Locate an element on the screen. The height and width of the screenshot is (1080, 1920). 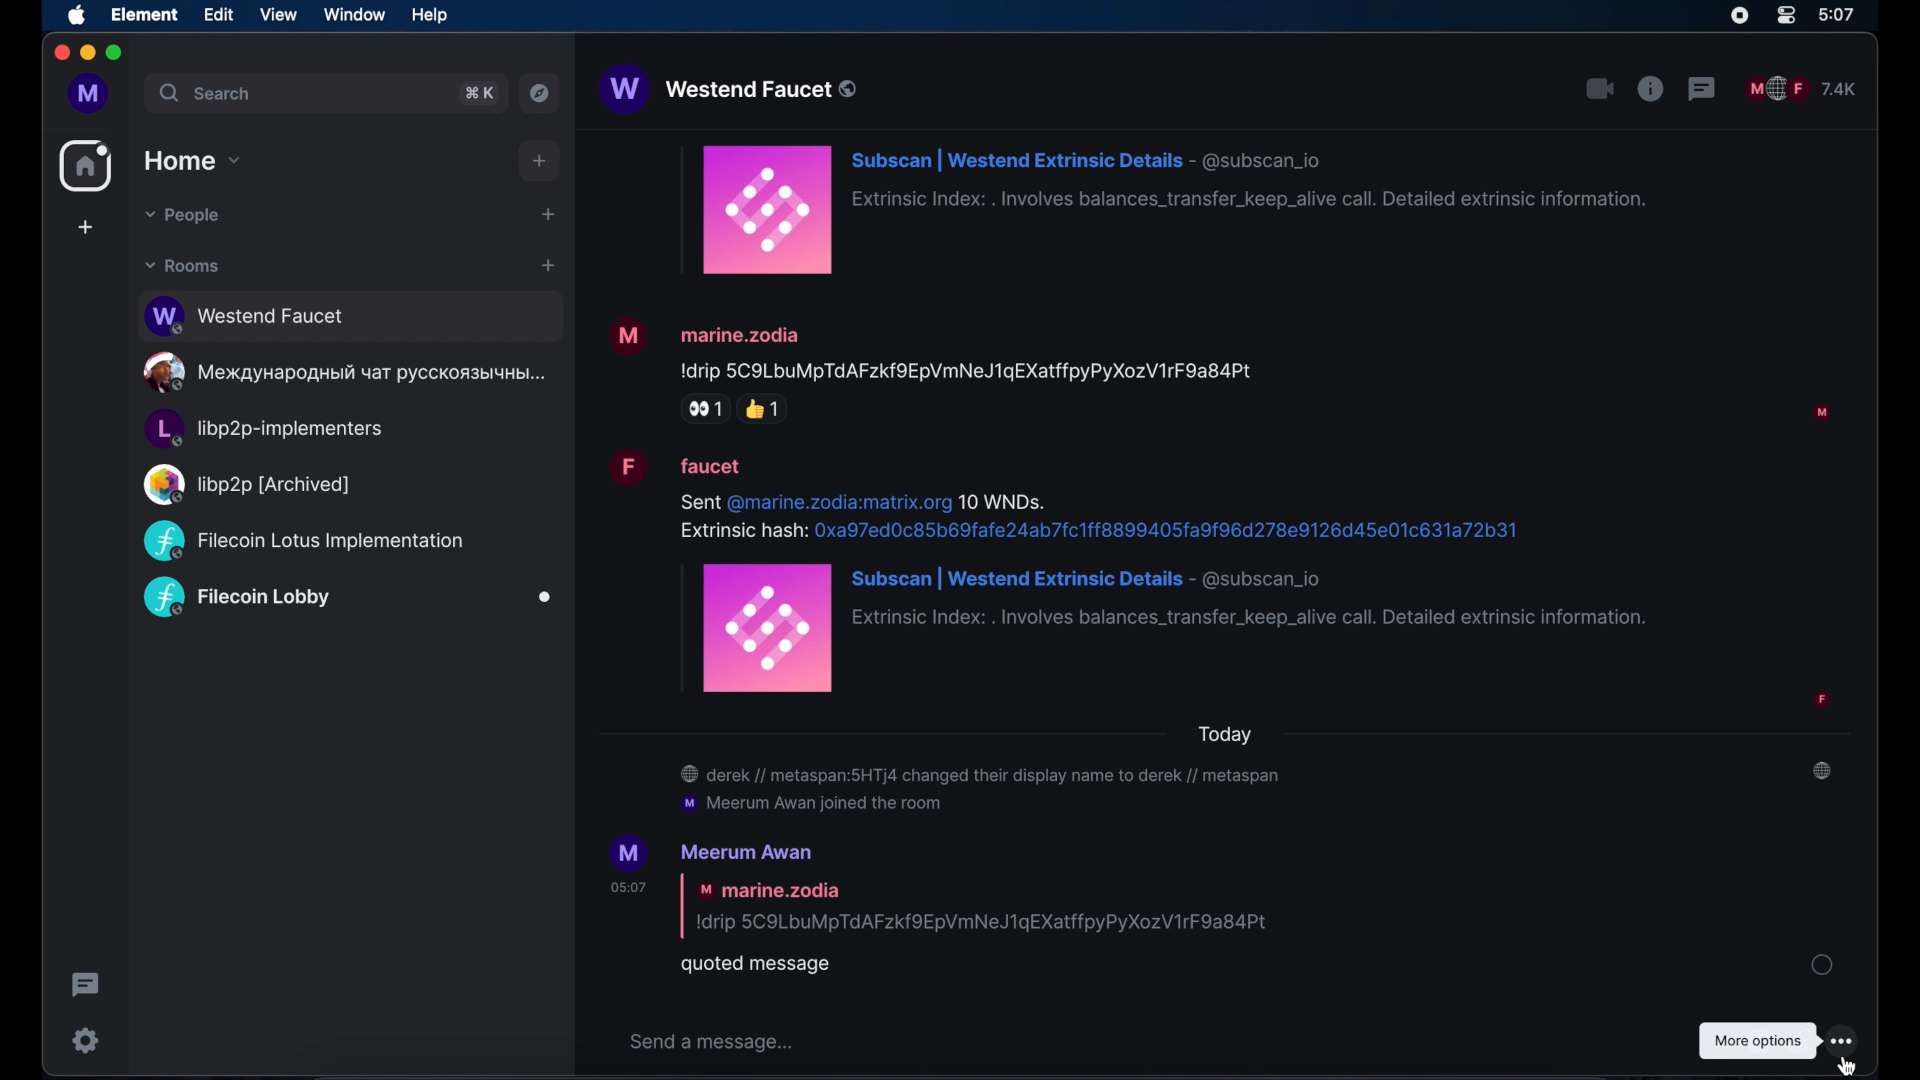
apple icon is located at coordinates (78, 17).